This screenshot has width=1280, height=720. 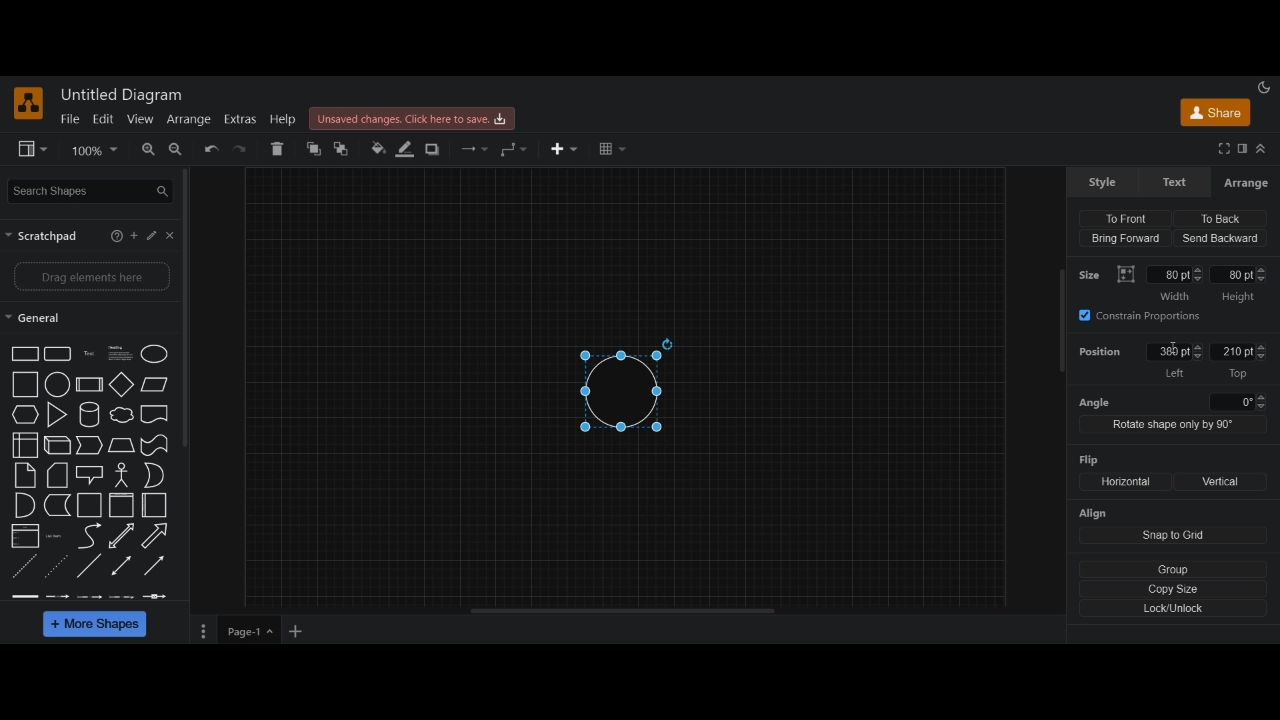 What do you see at coordinates (1240, 361) in the screenshot?
I see `top` at bounding box center [1240, 361].